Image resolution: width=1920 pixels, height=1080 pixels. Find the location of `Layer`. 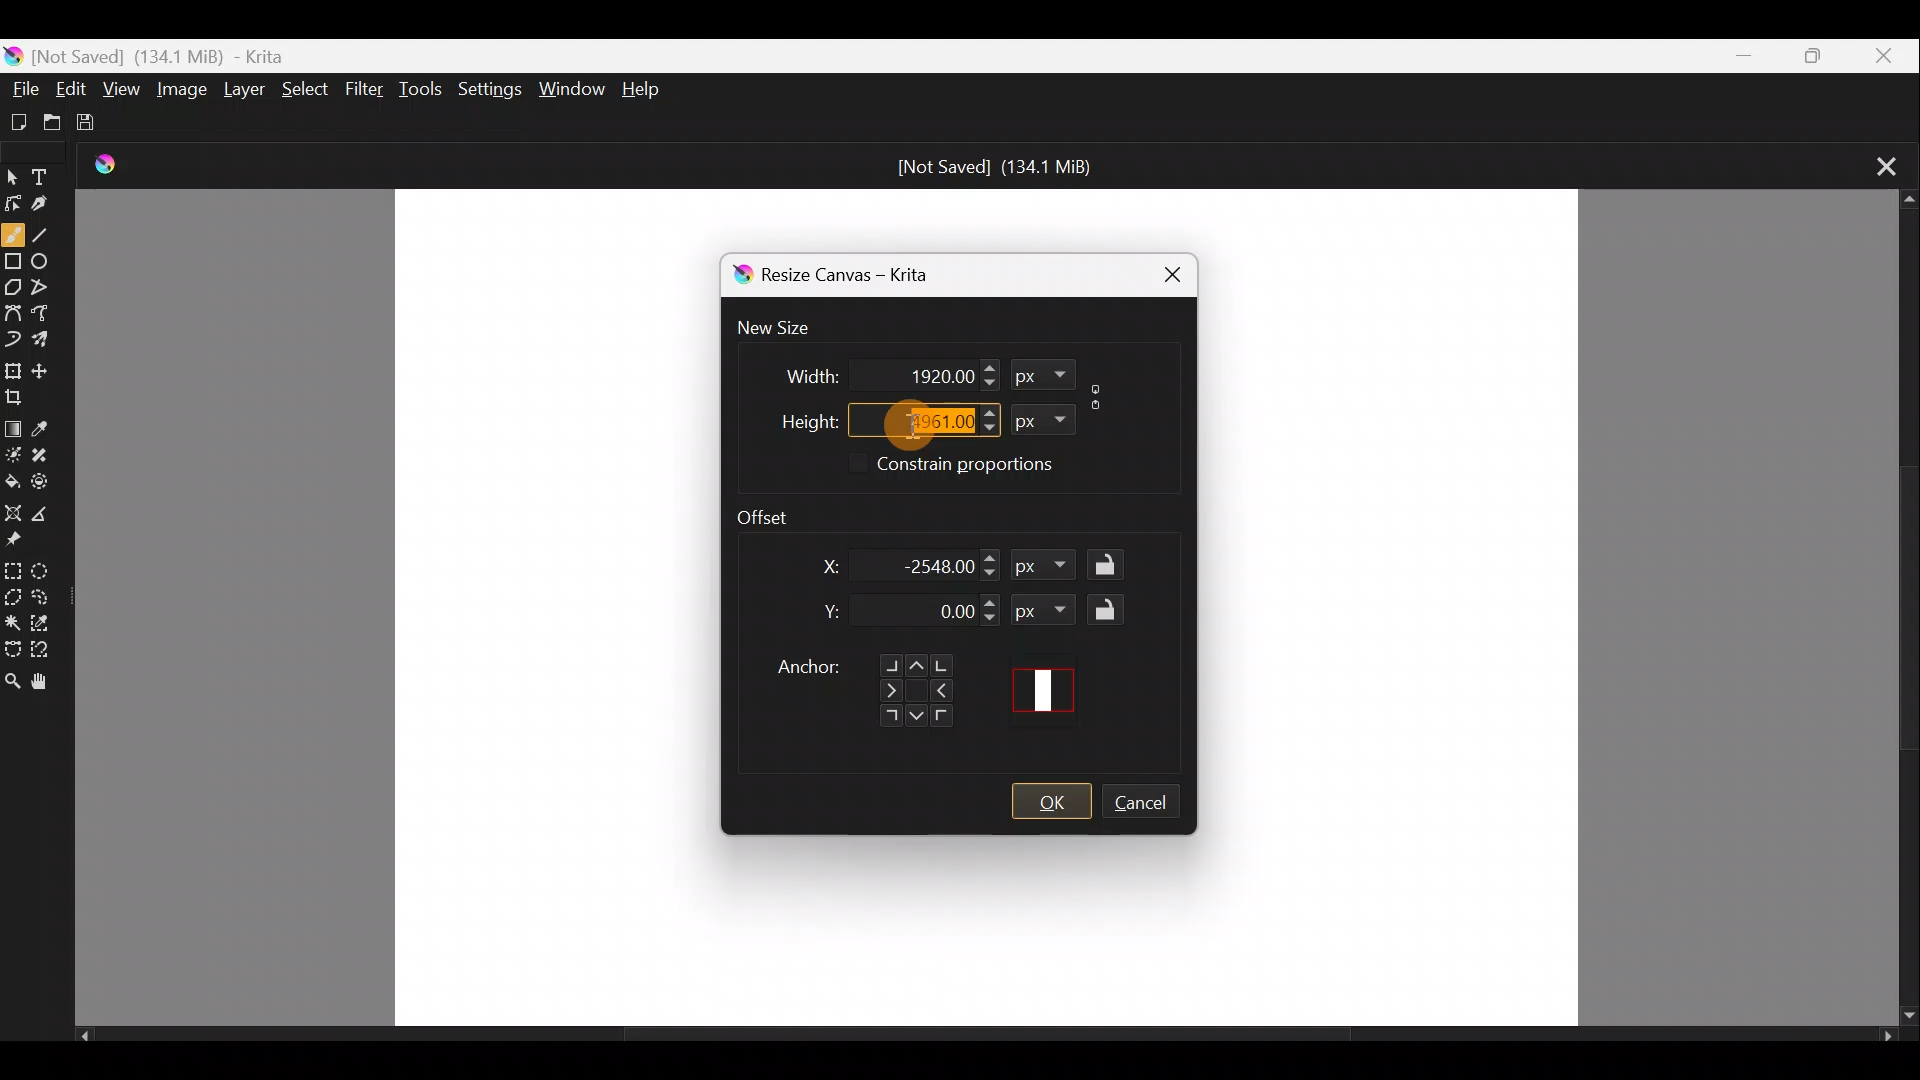

Layer is located at coordinates (247, 93).